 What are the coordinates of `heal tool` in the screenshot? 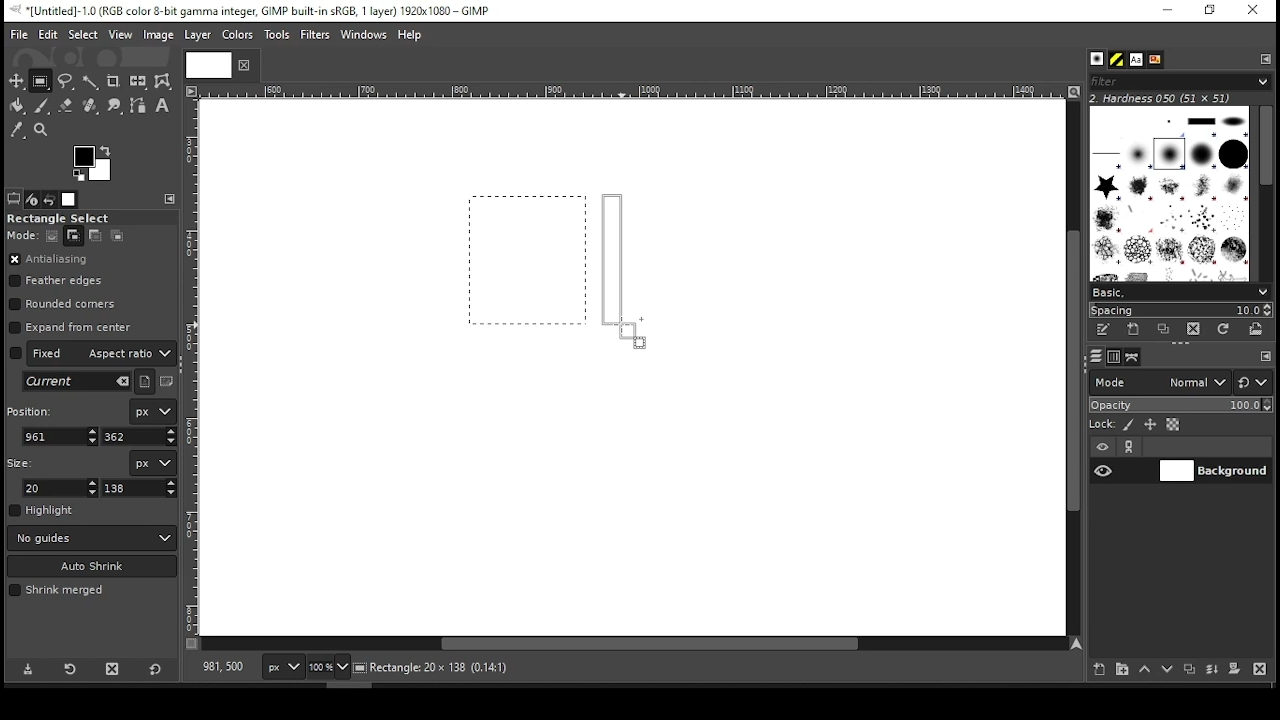 It's located at (92, 107).